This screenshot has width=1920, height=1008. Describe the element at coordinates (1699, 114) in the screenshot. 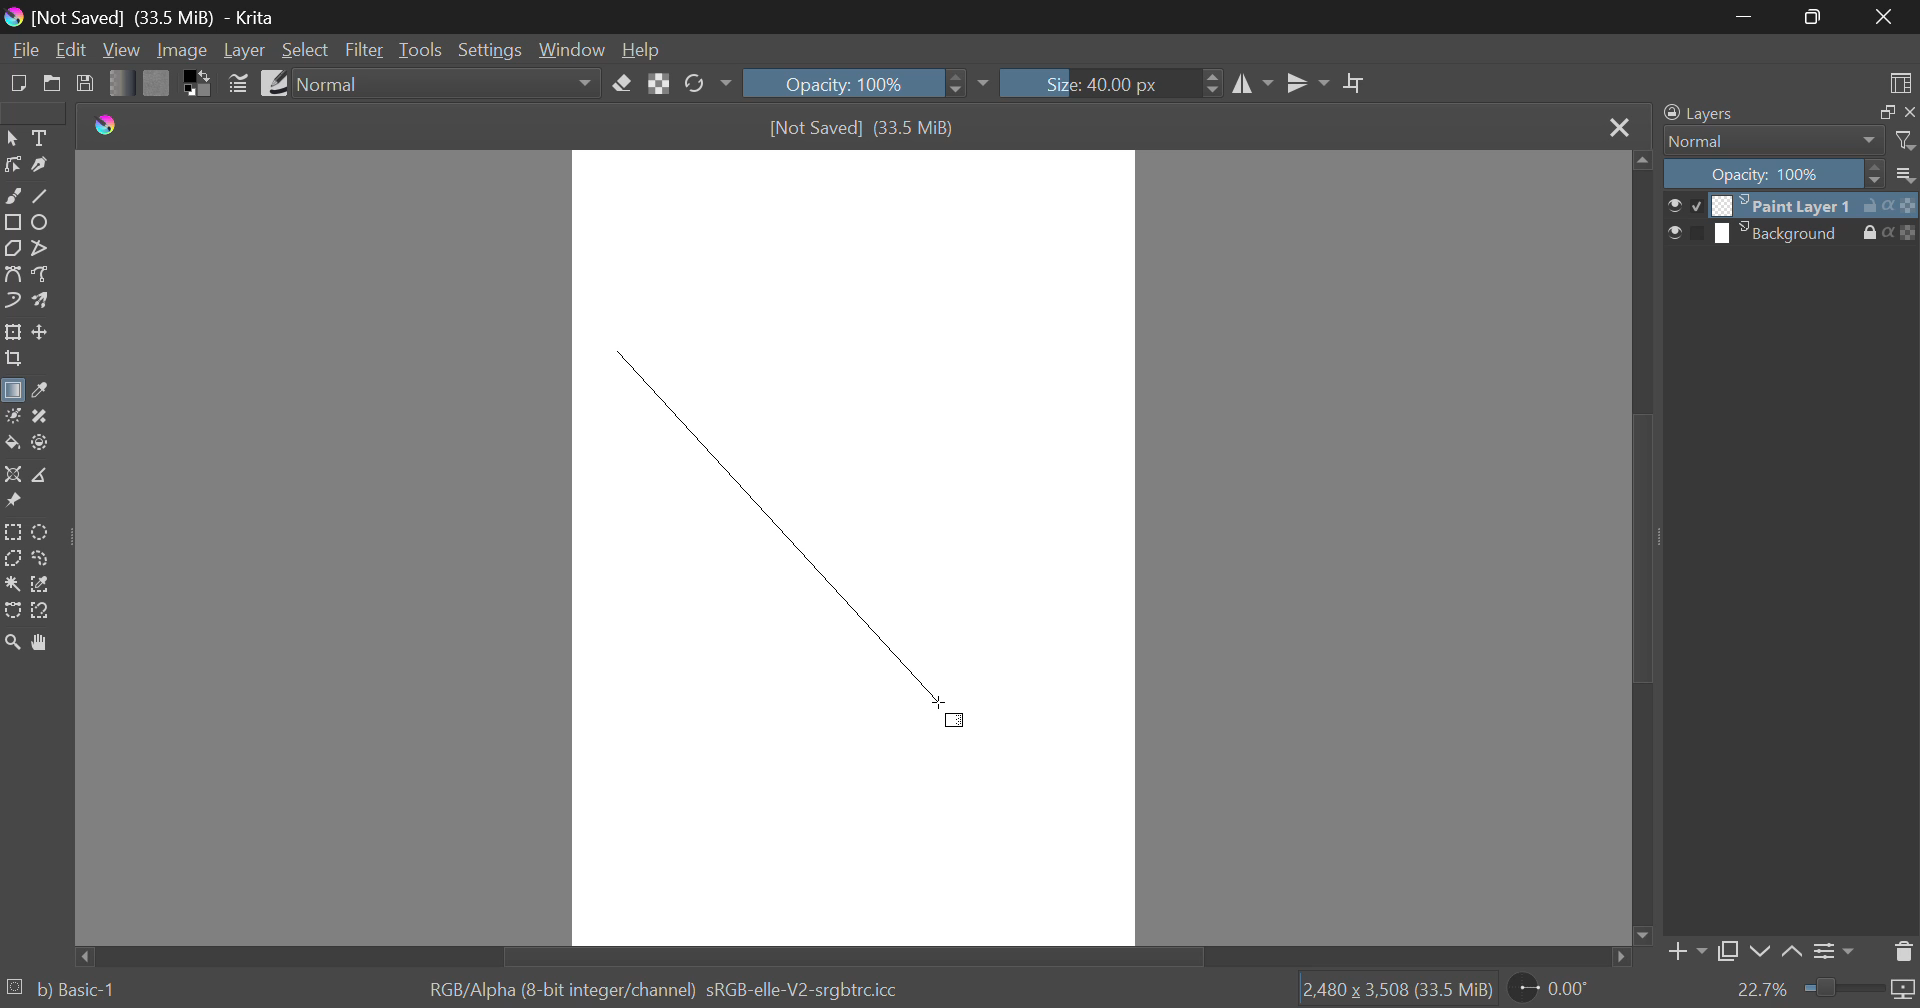

I see `Layers` at that location.